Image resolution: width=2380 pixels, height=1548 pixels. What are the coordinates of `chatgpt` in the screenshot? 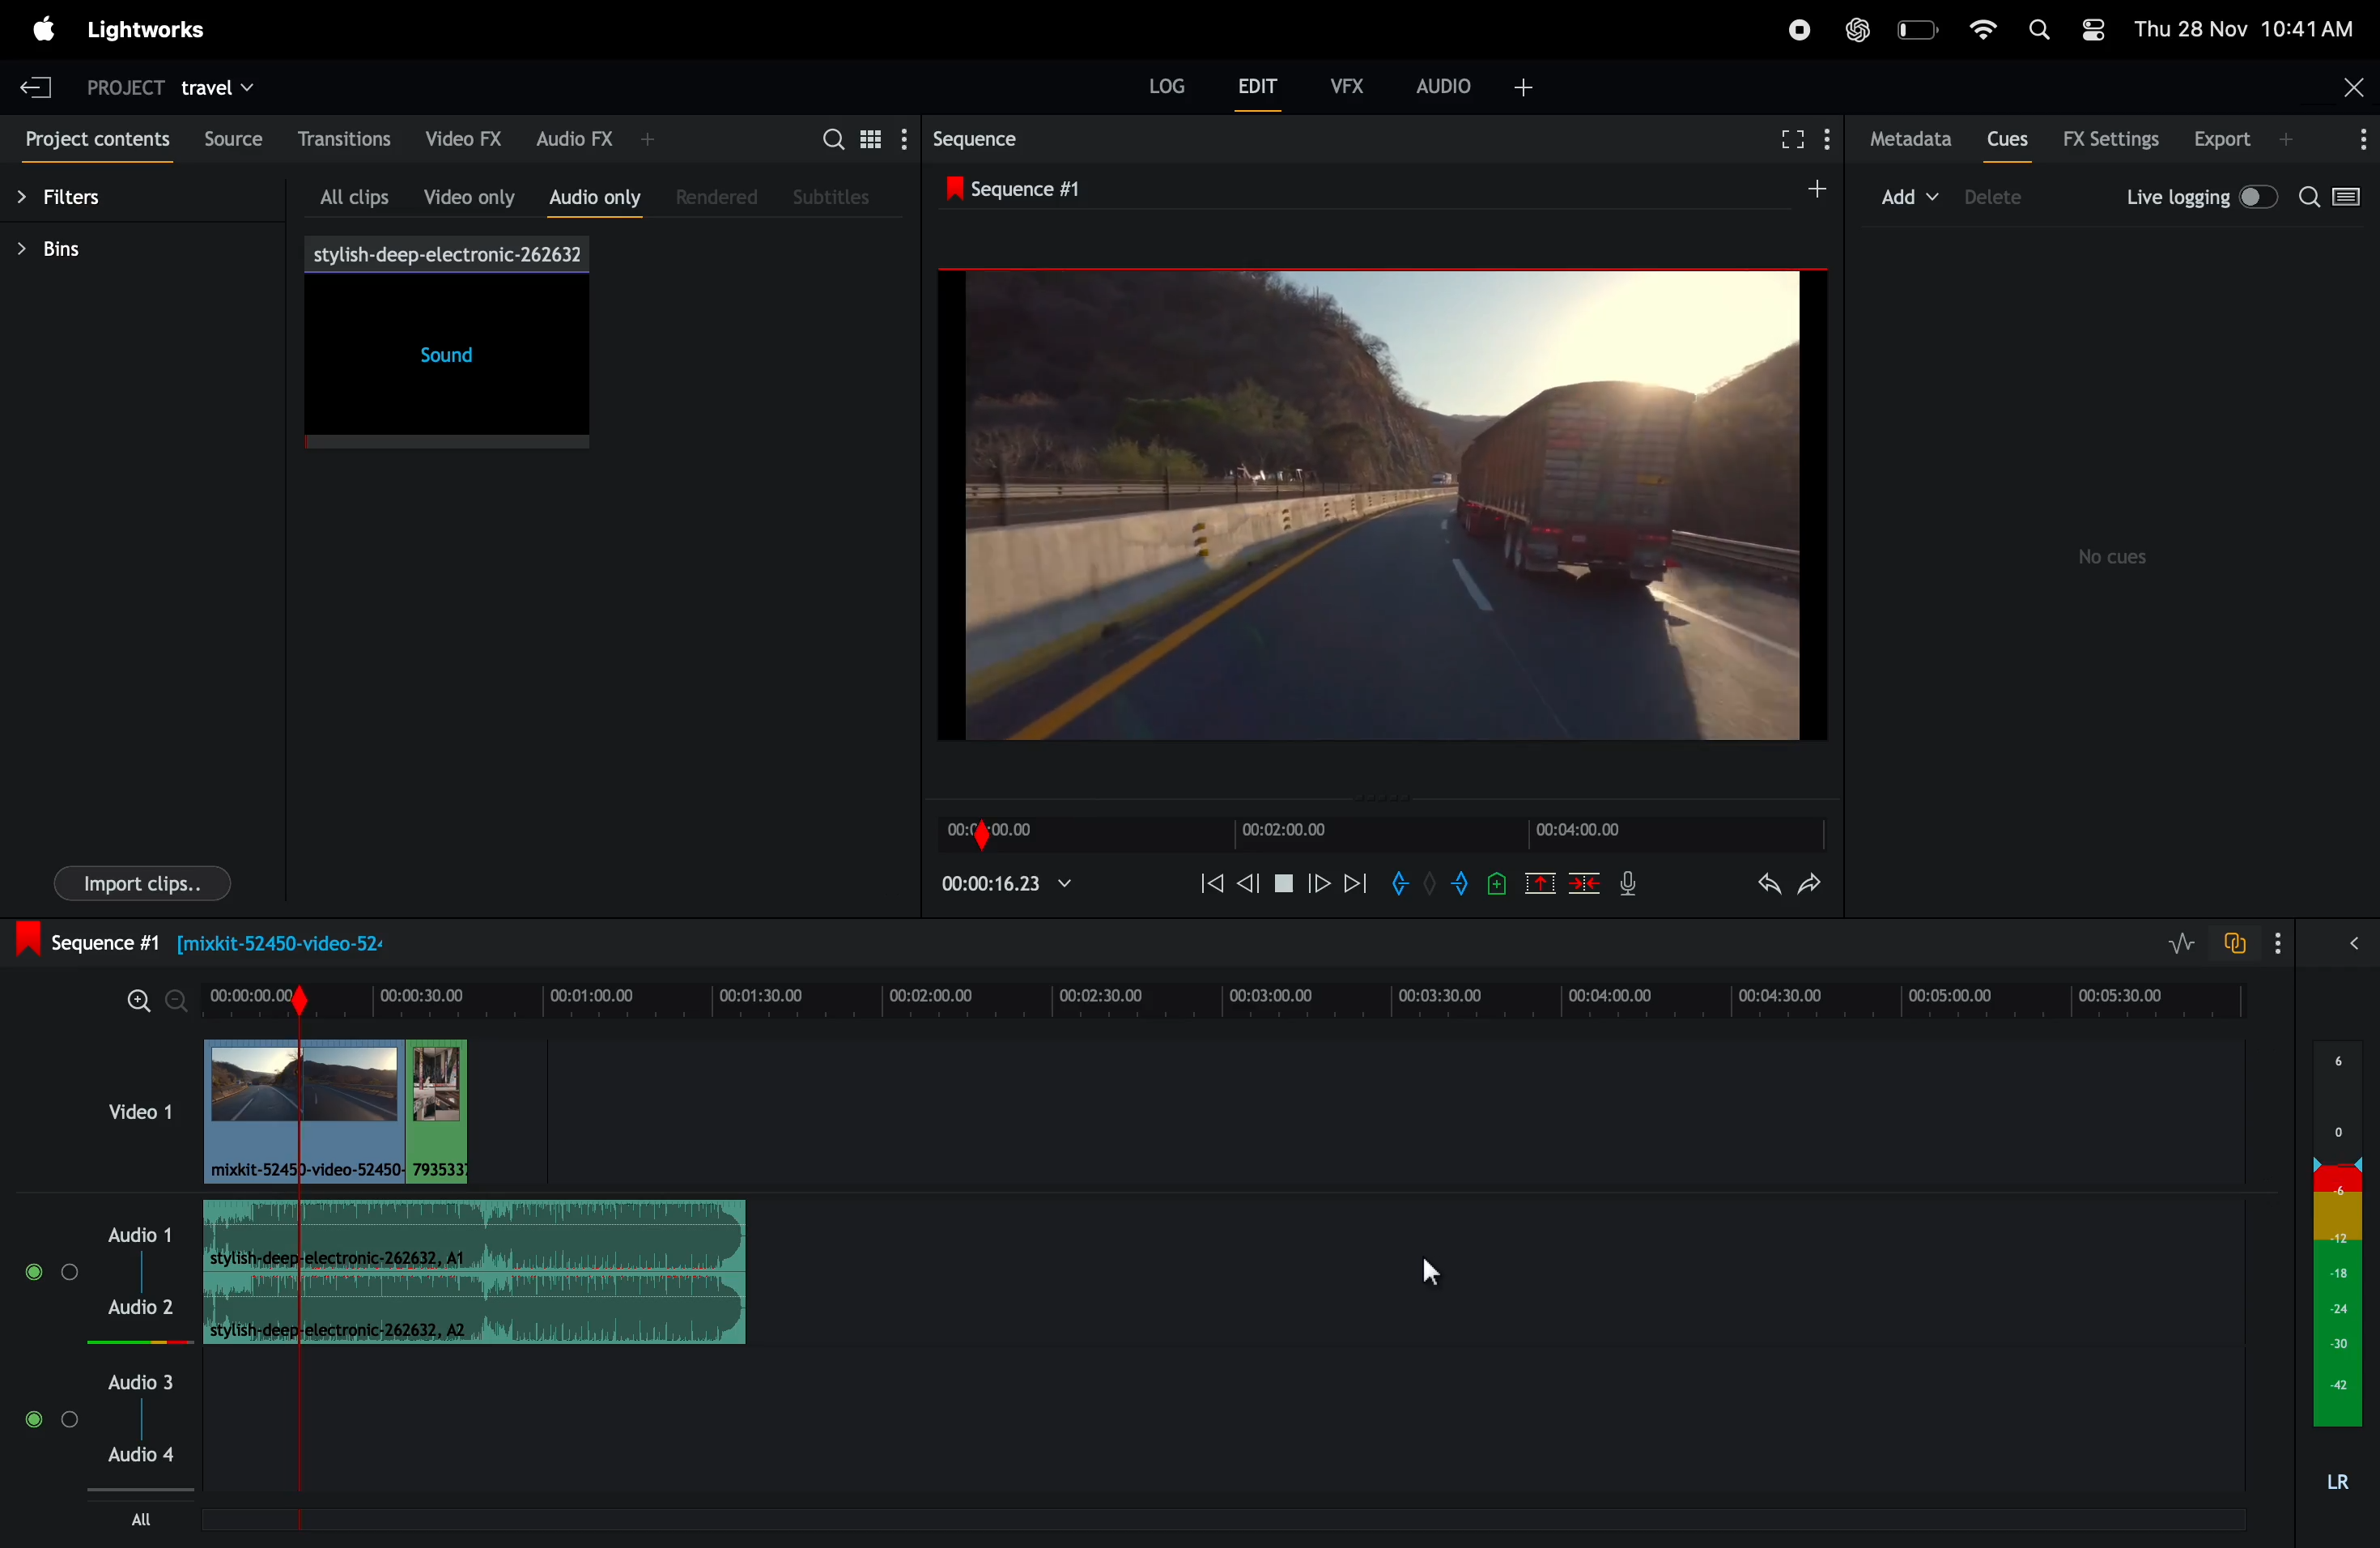 It's located at (1855, 27).